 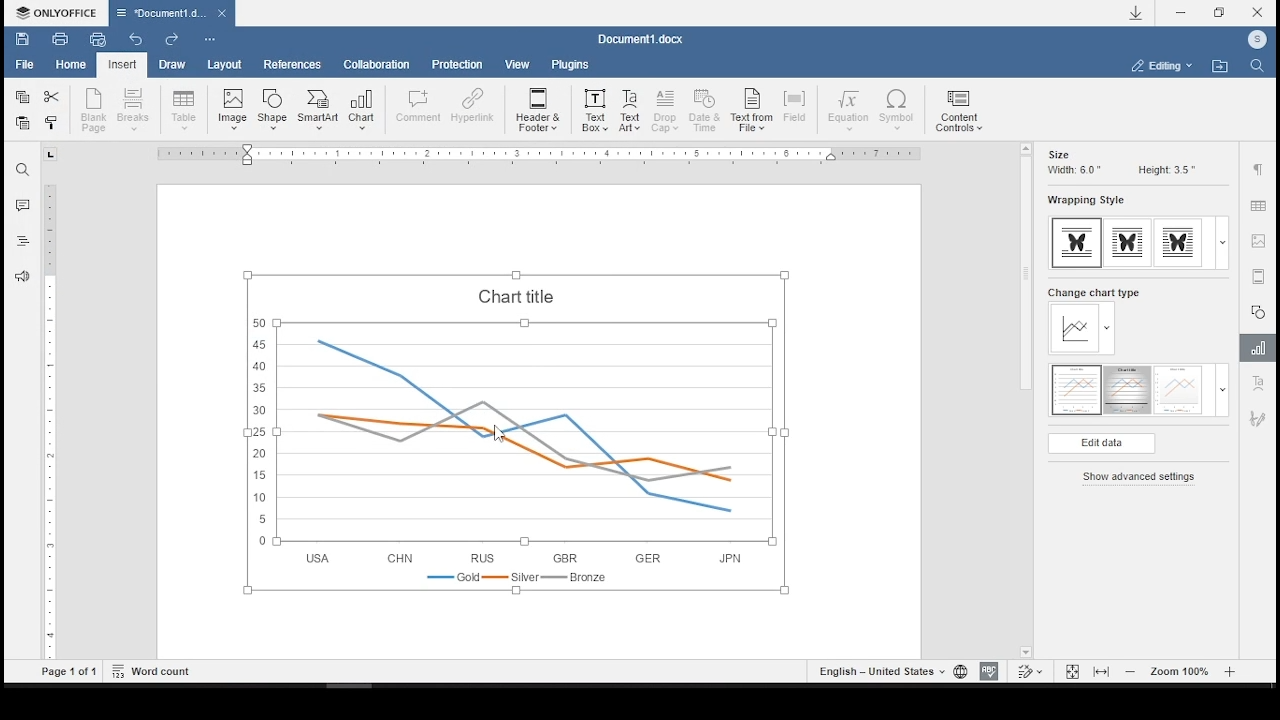 What do you see at coordinates (184, 111) in the screenshot?
I see `insert table` at bounding box center [184, 111].